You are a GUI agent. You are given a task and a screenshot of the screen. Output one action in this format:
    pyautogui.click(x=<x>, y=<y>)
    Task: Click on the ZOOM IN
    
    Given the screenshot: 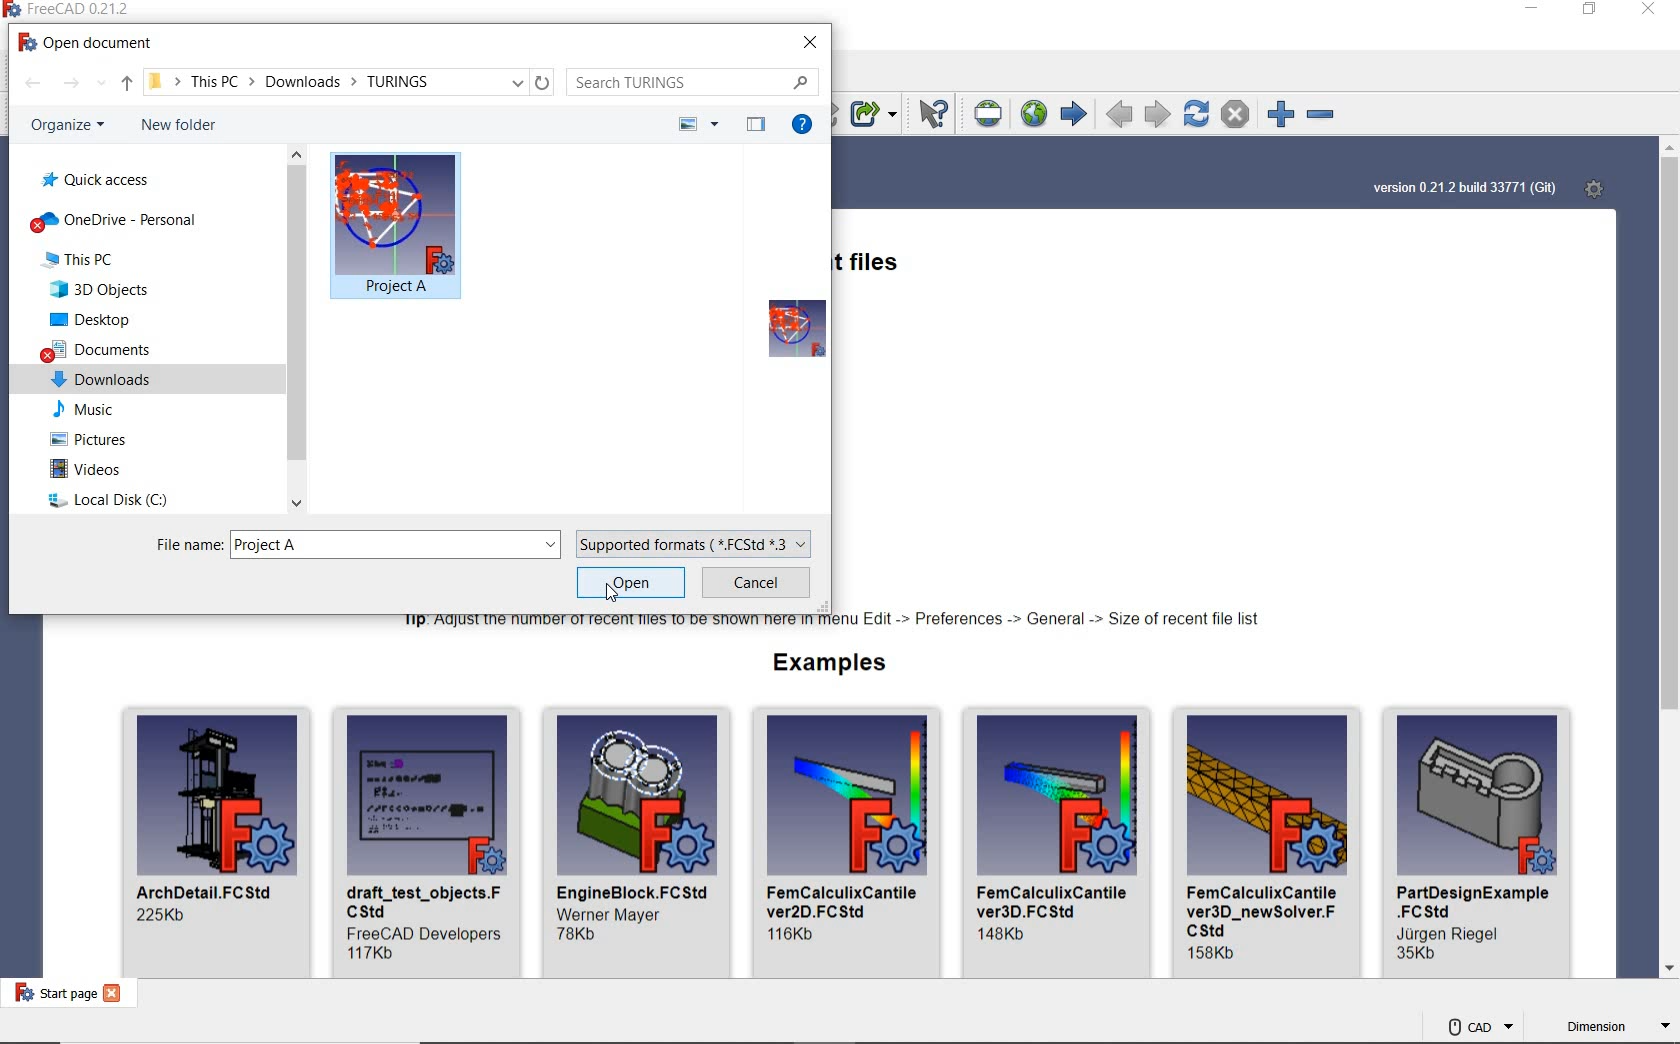 What is the action you would take?
    pyautogui.click(x=1275, y=113)
    